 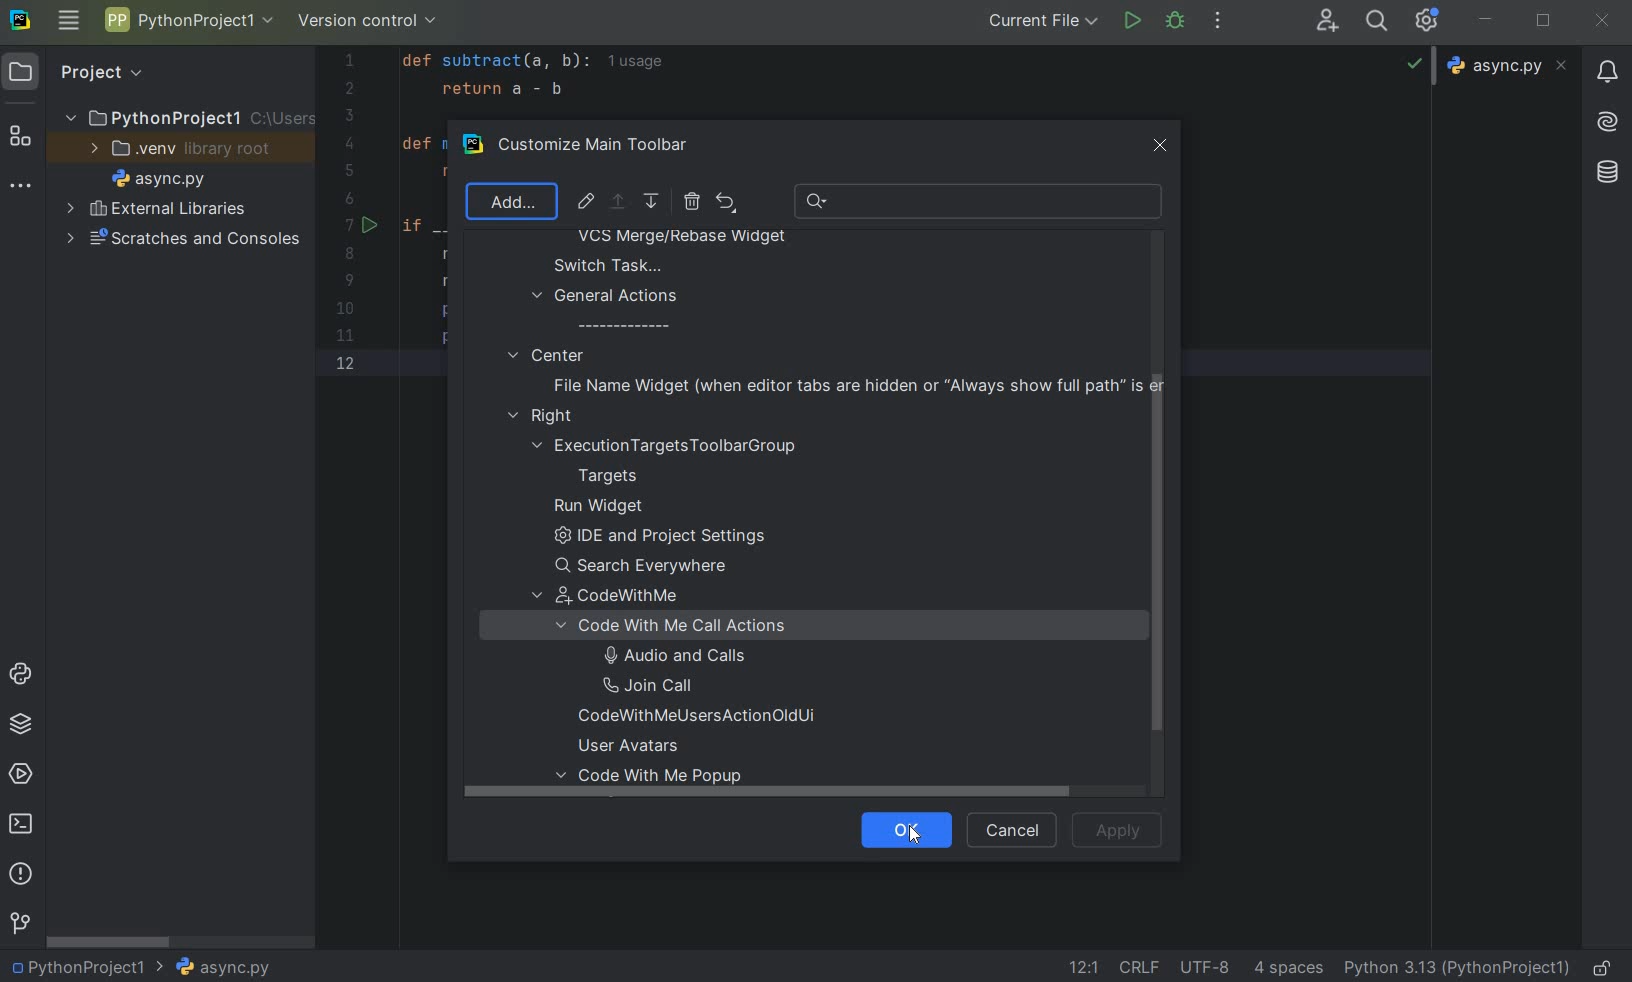 I want to click on PROJECT NAME, so click(x=87, y=965).